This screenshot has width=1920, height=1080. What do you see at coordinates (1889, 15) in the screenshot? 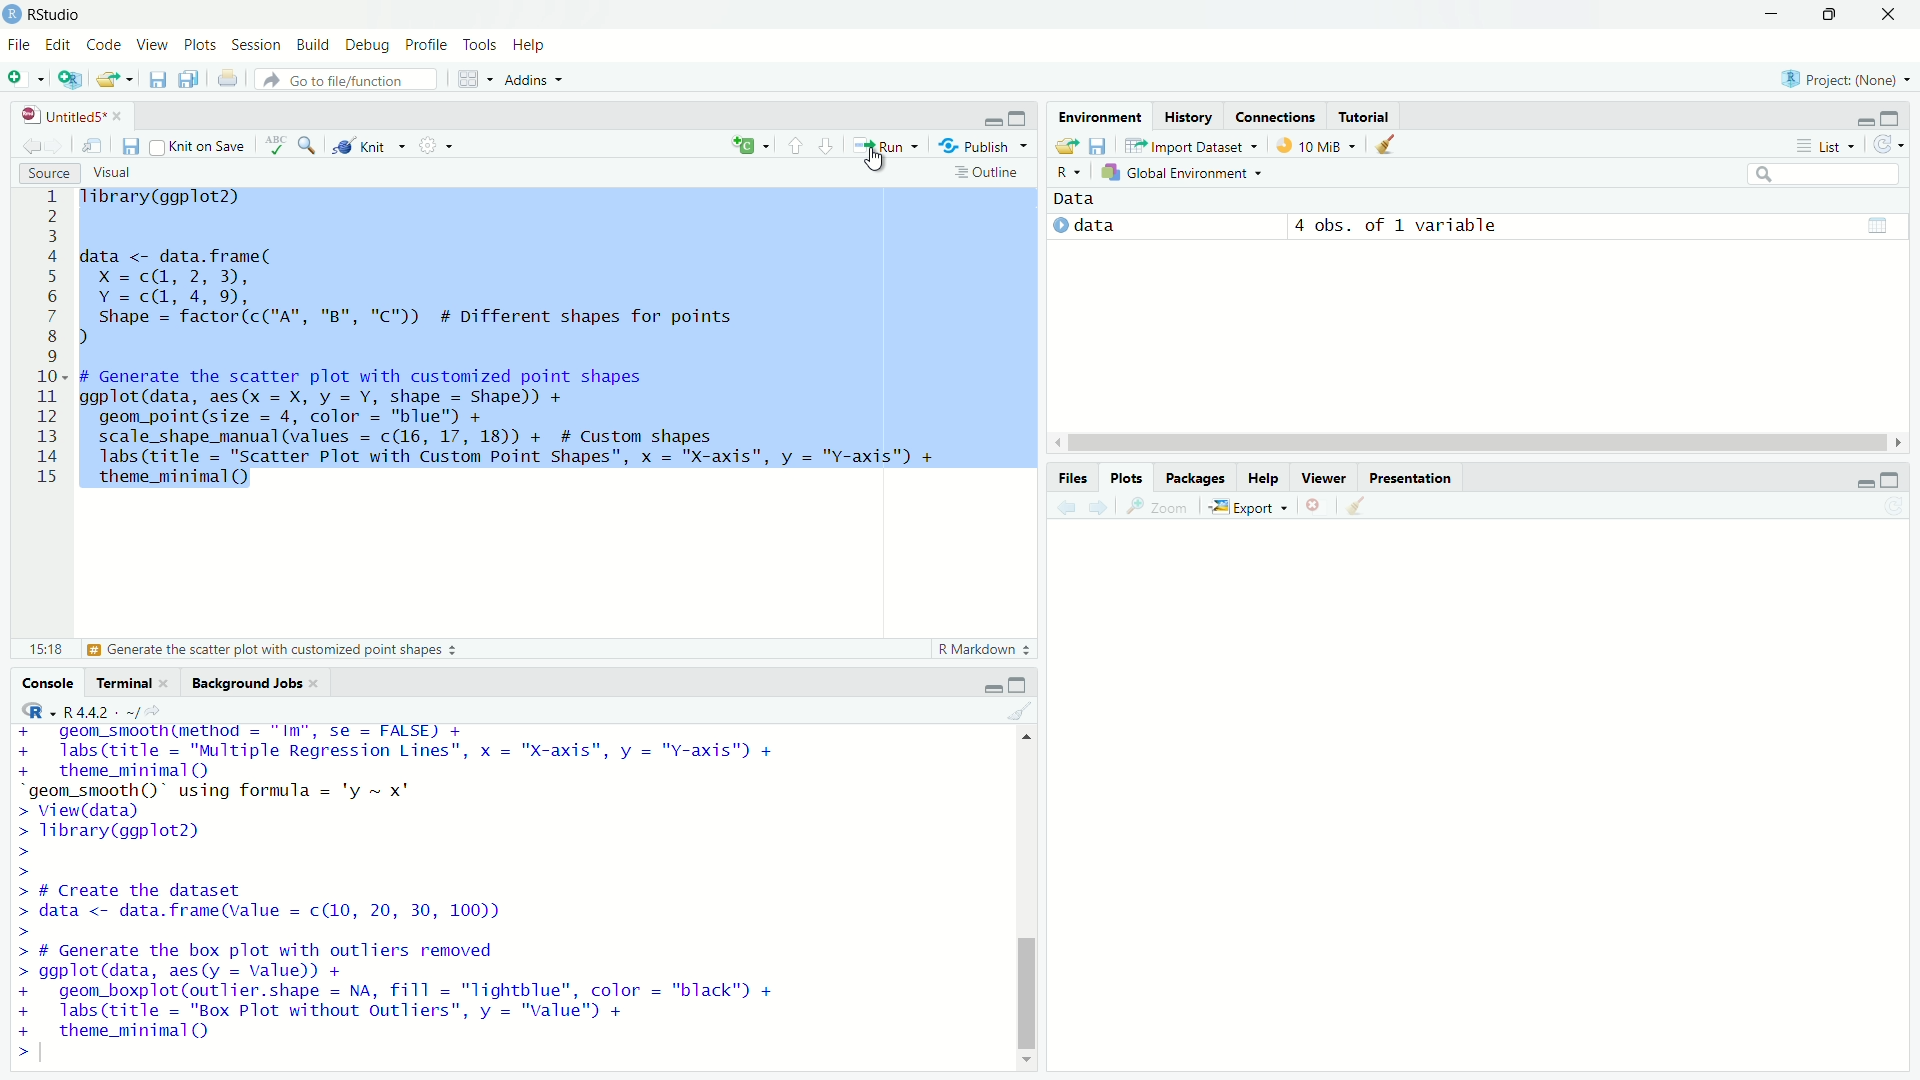
I see `close` at bounding box center [1889, 15].